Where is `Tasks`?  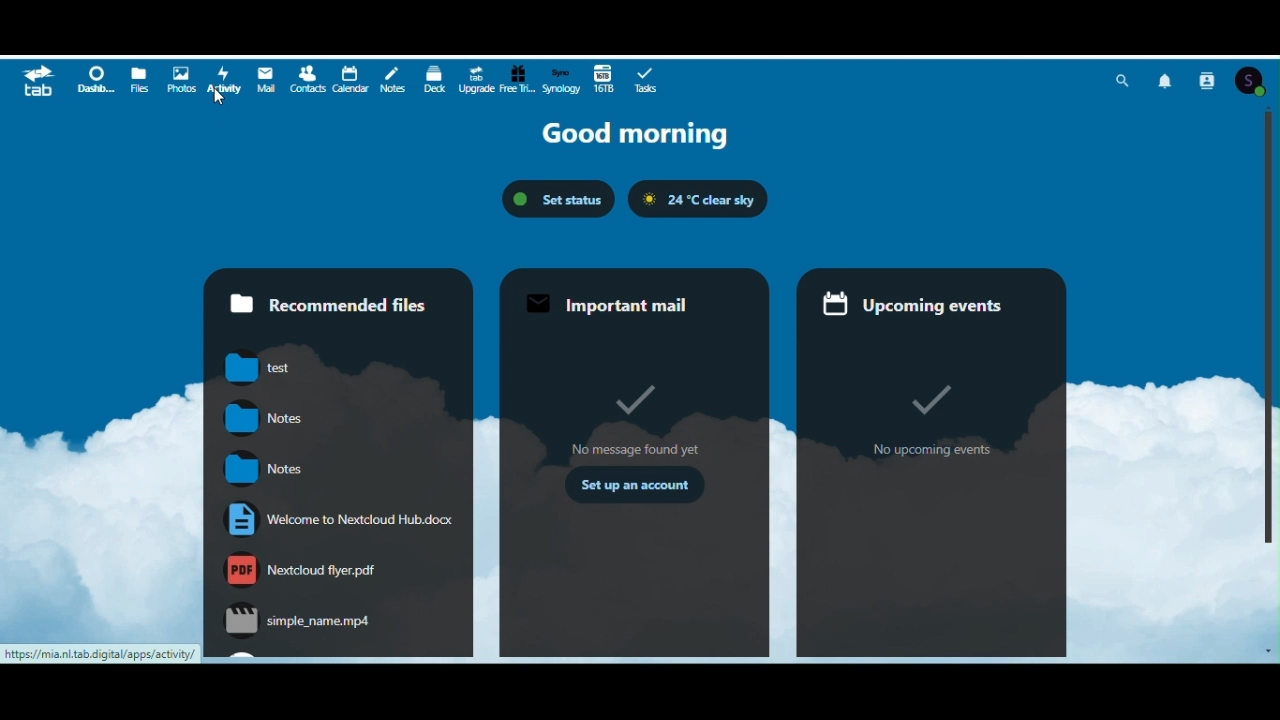
Tasks is located at coordinates (643, 82).